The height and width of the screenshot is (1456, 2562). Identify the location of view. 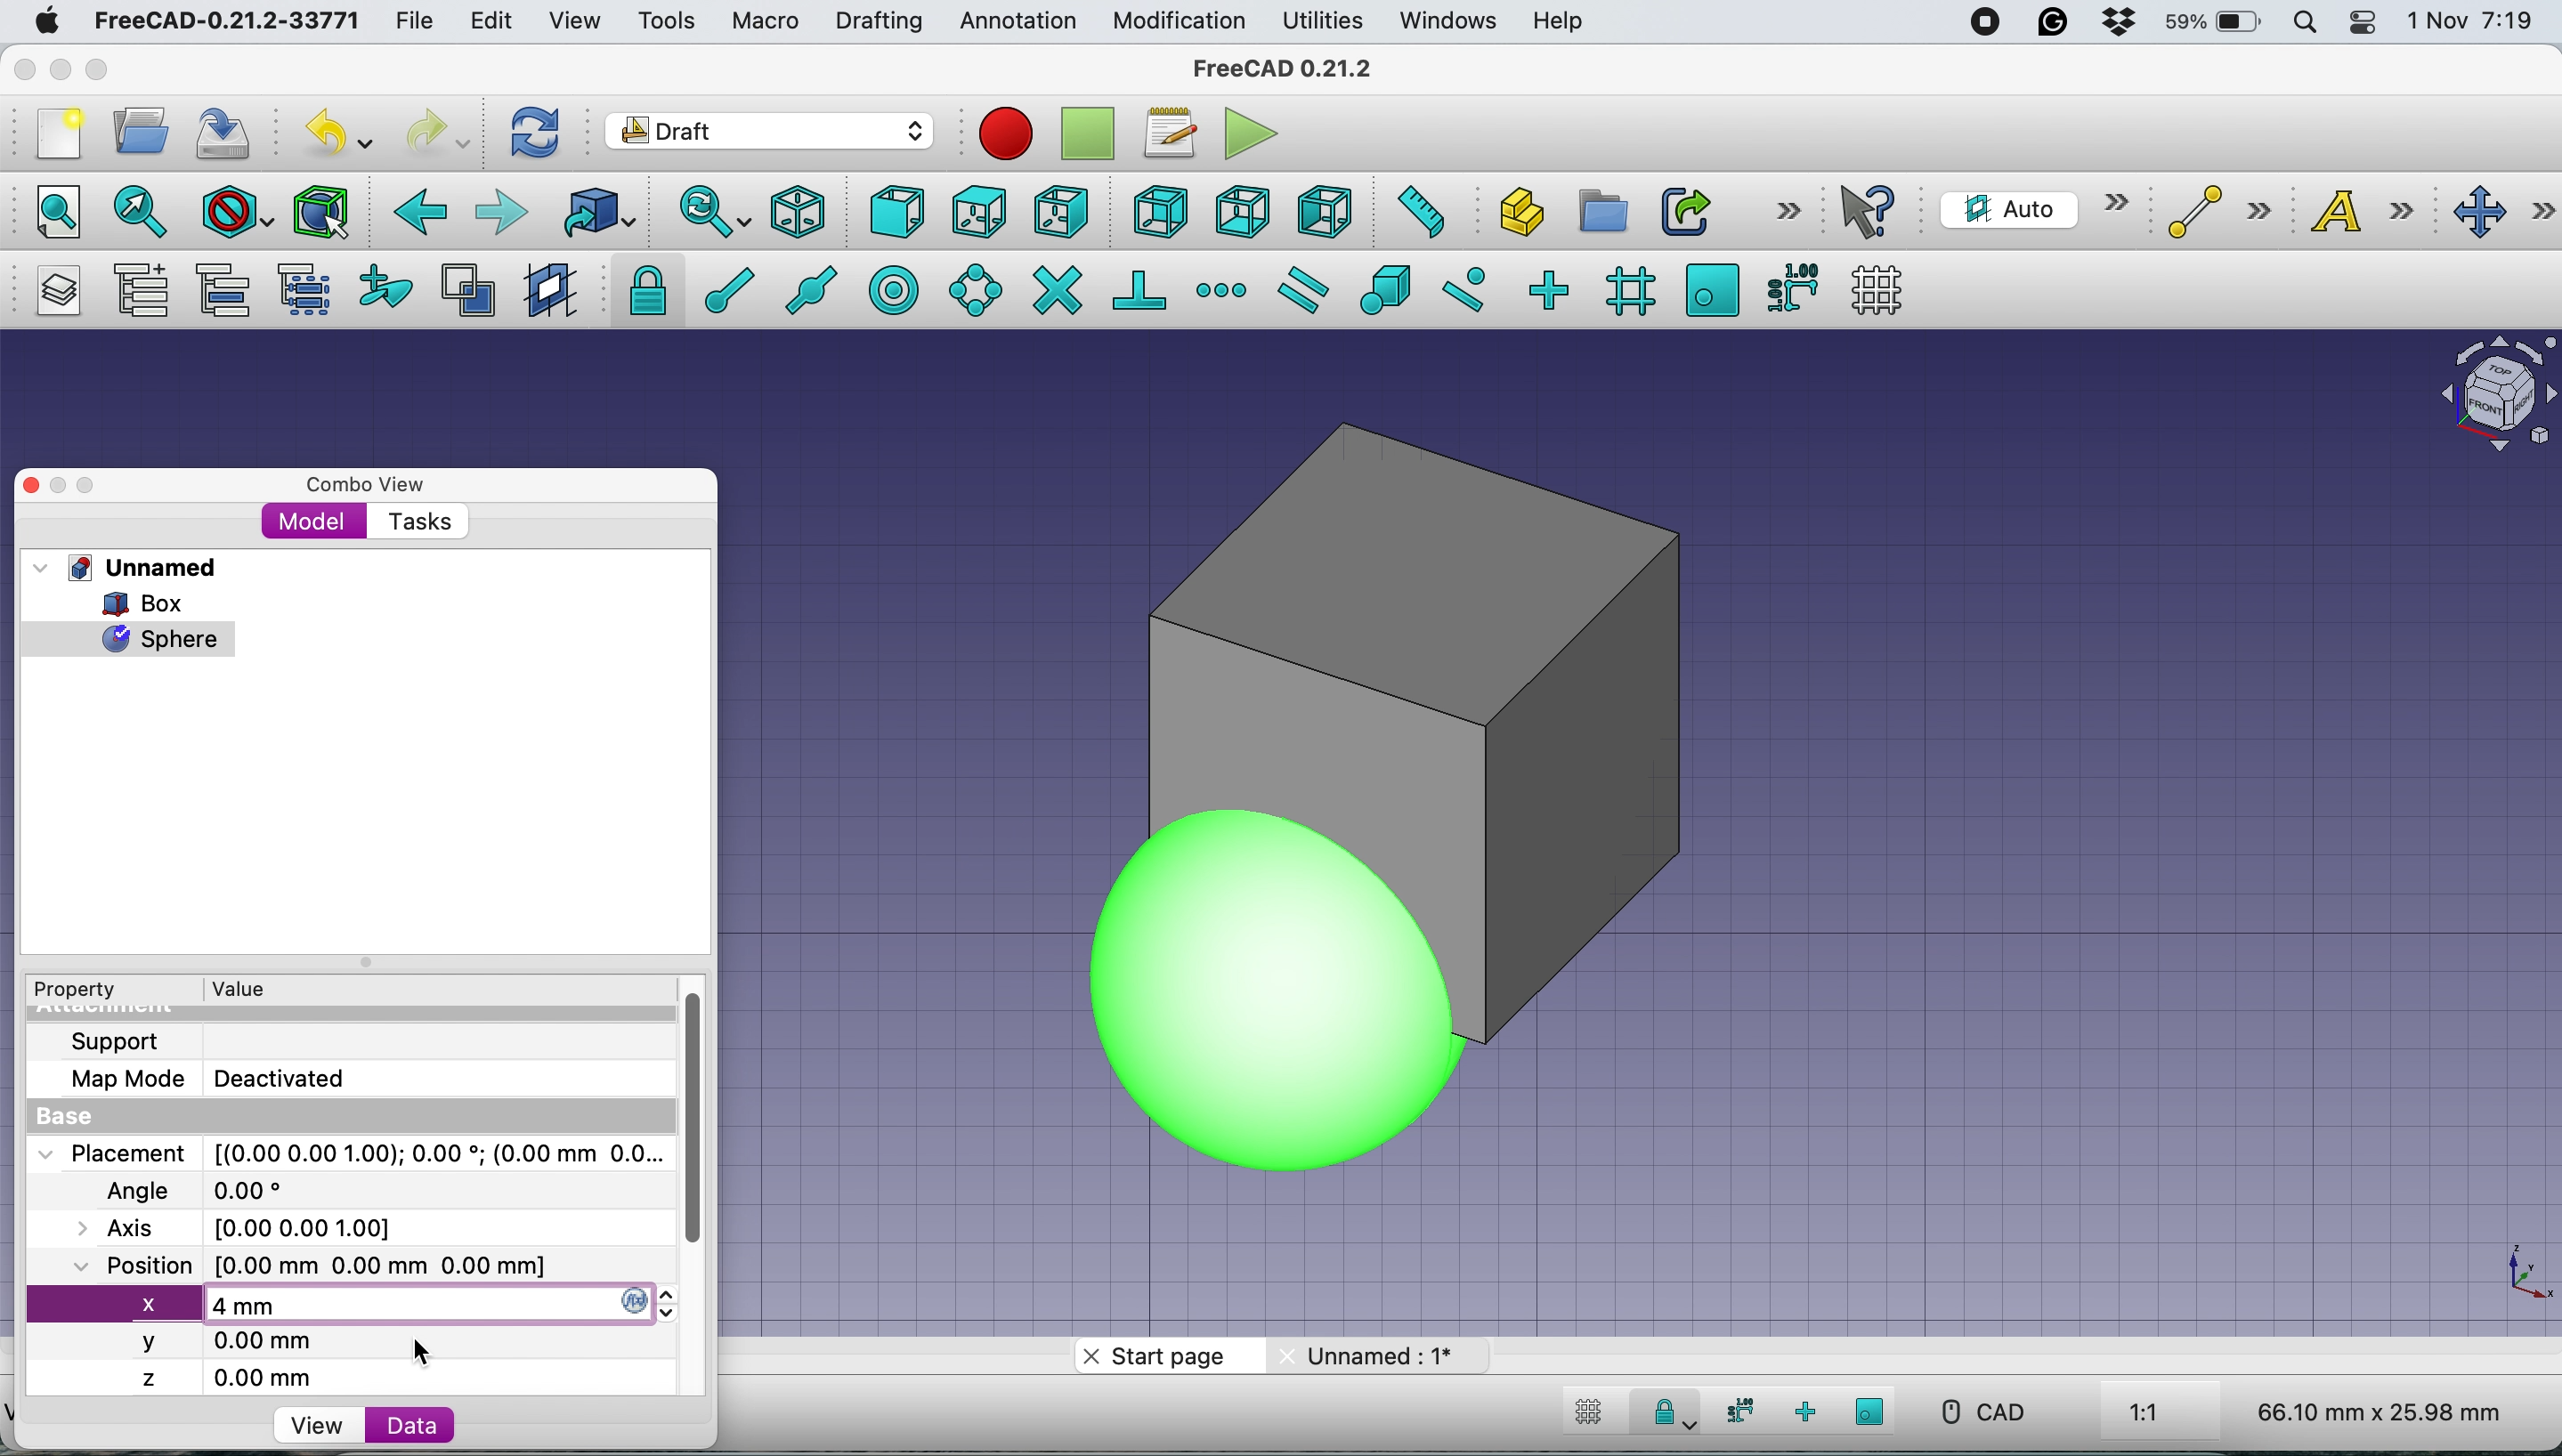
(316, 1426).